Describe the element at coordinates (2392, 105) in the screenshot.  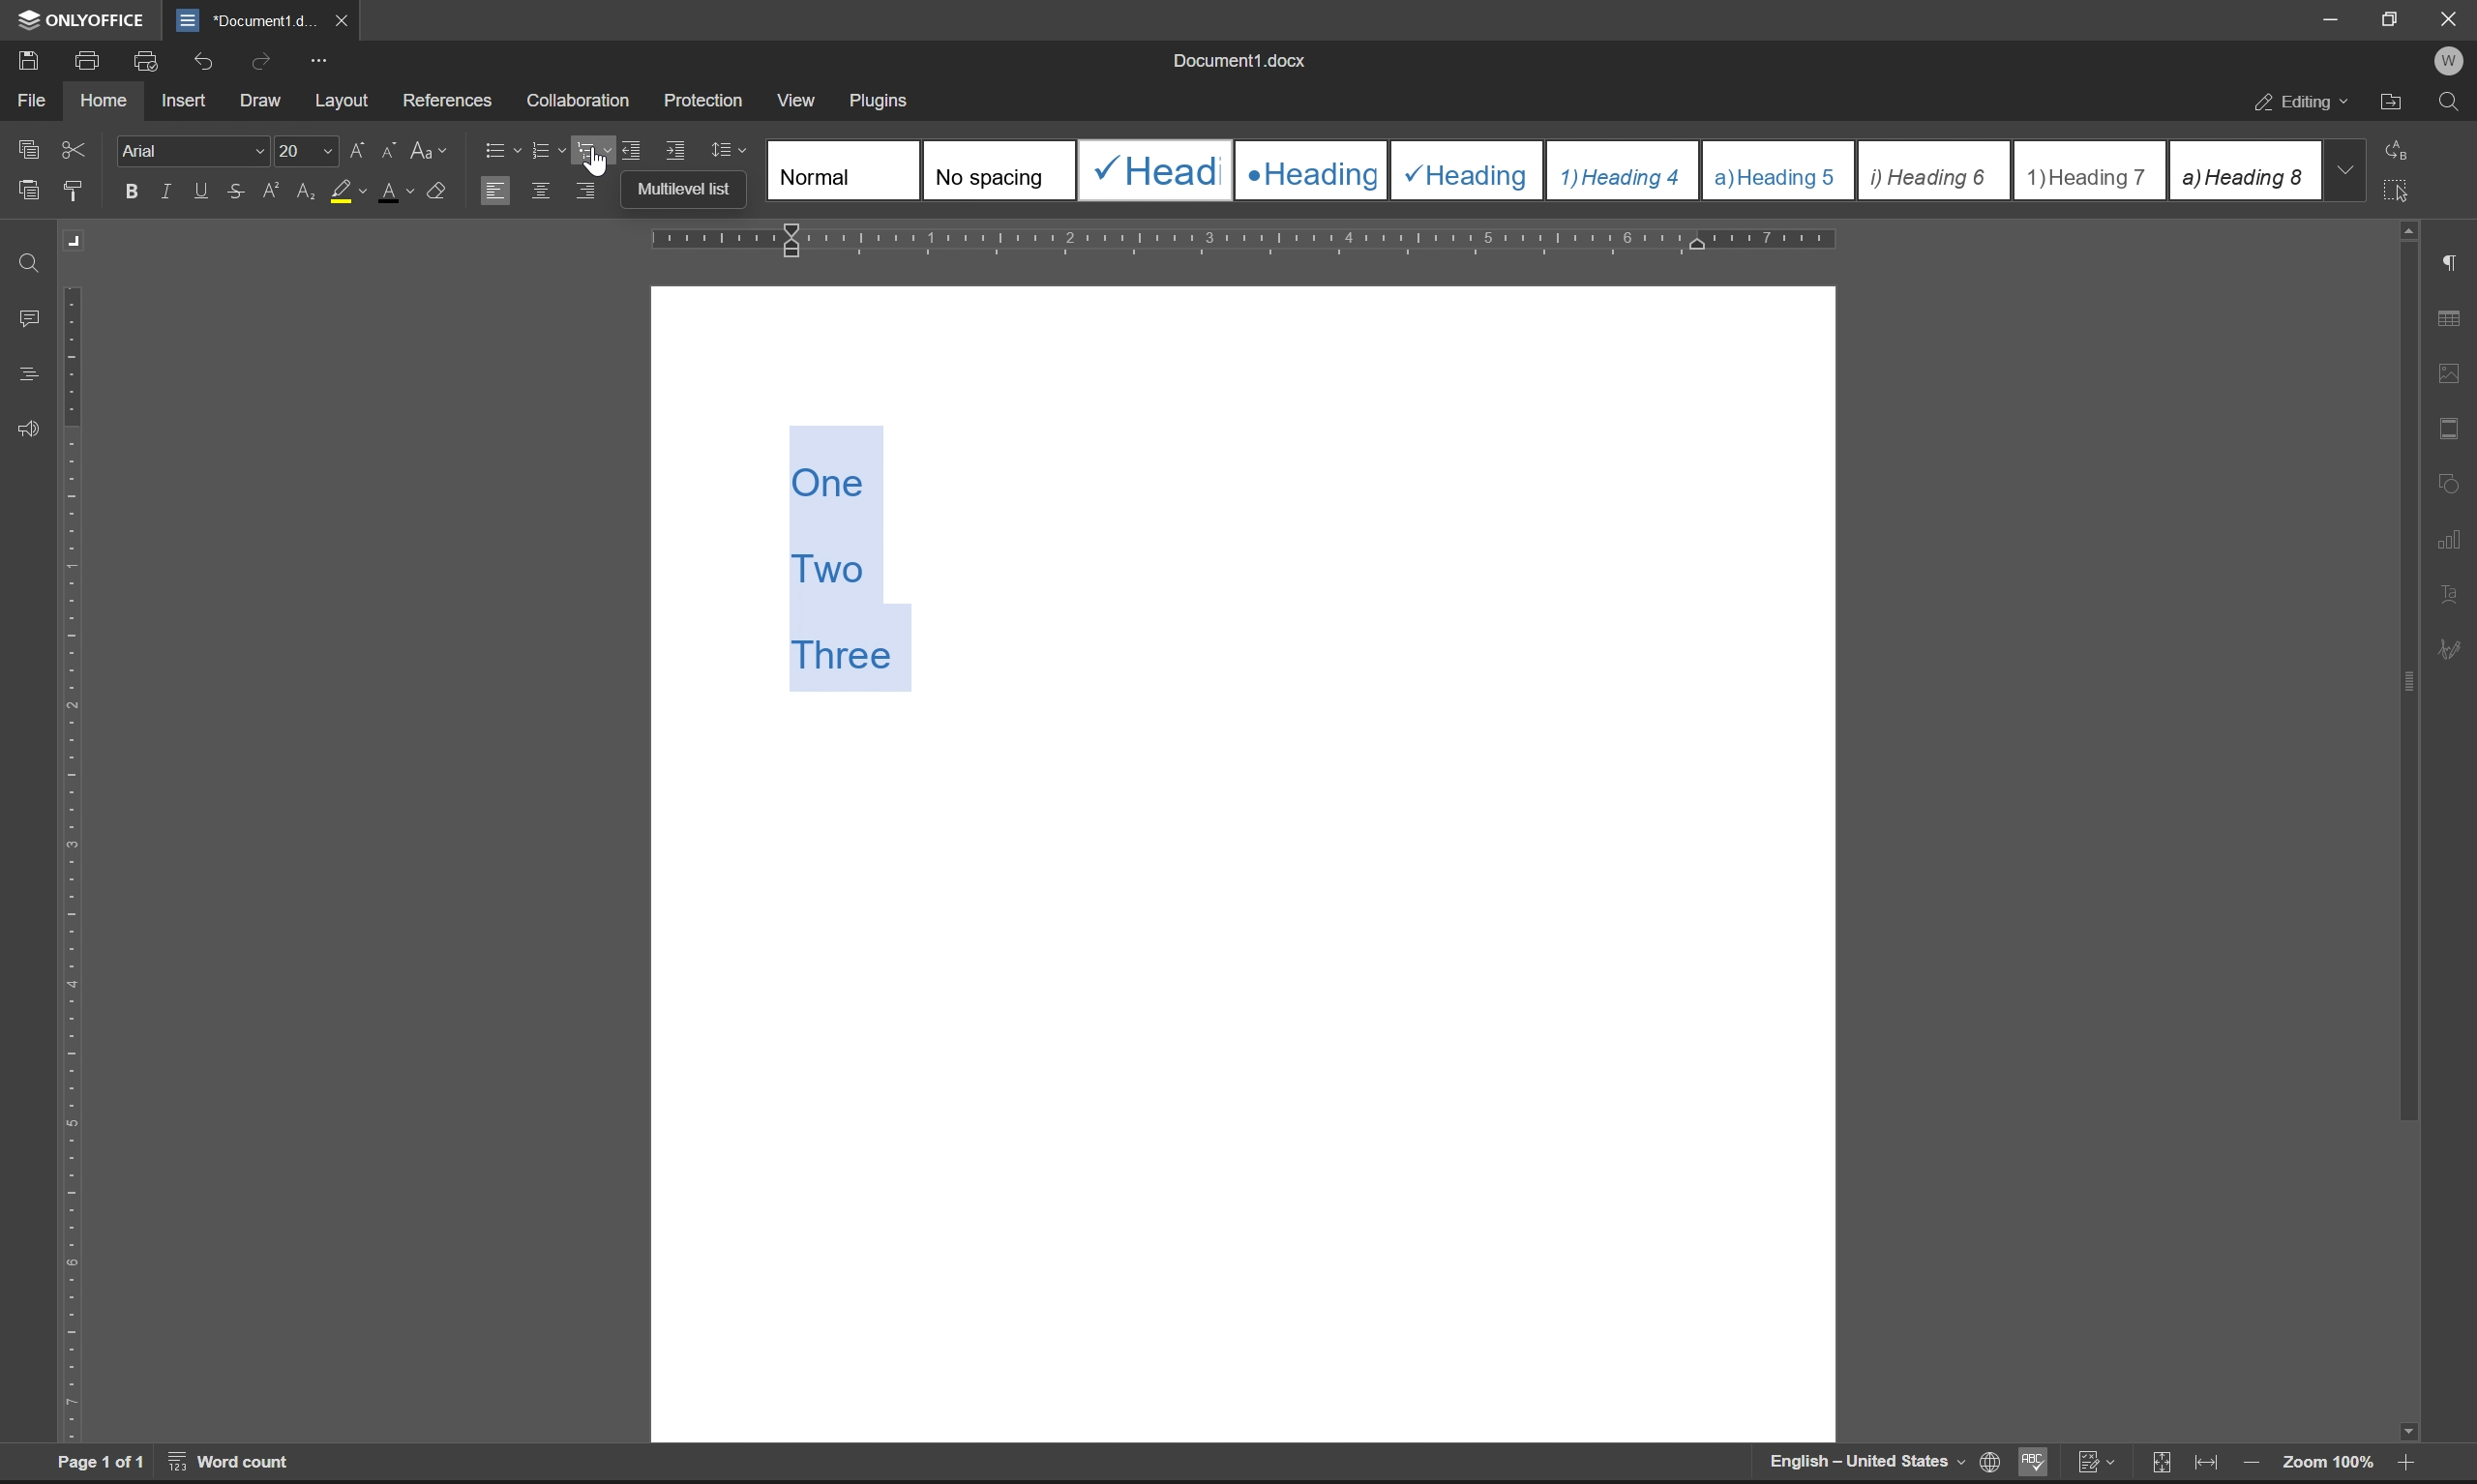
I see `open file location` at that location.